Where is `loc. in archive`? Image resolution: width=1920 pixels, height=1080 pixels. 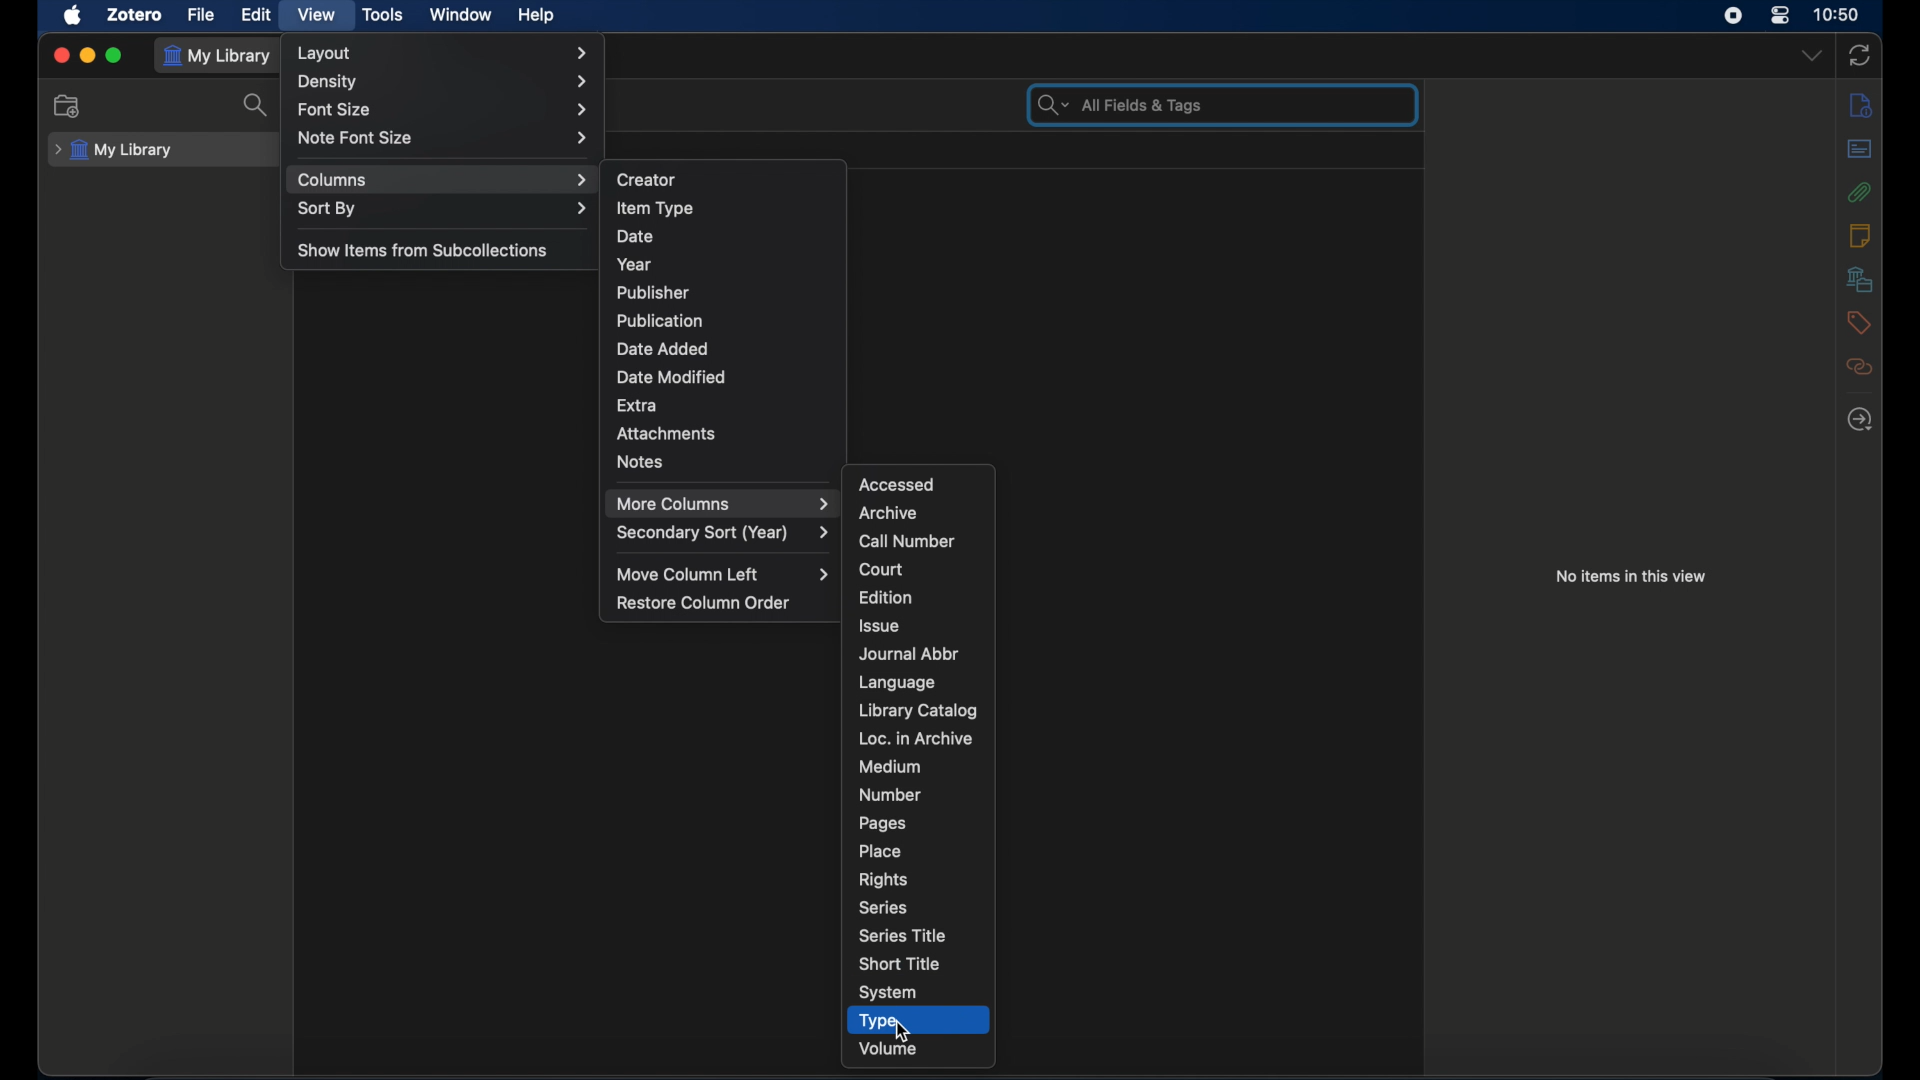
loc. in archive is located at coordinates (918, 738).